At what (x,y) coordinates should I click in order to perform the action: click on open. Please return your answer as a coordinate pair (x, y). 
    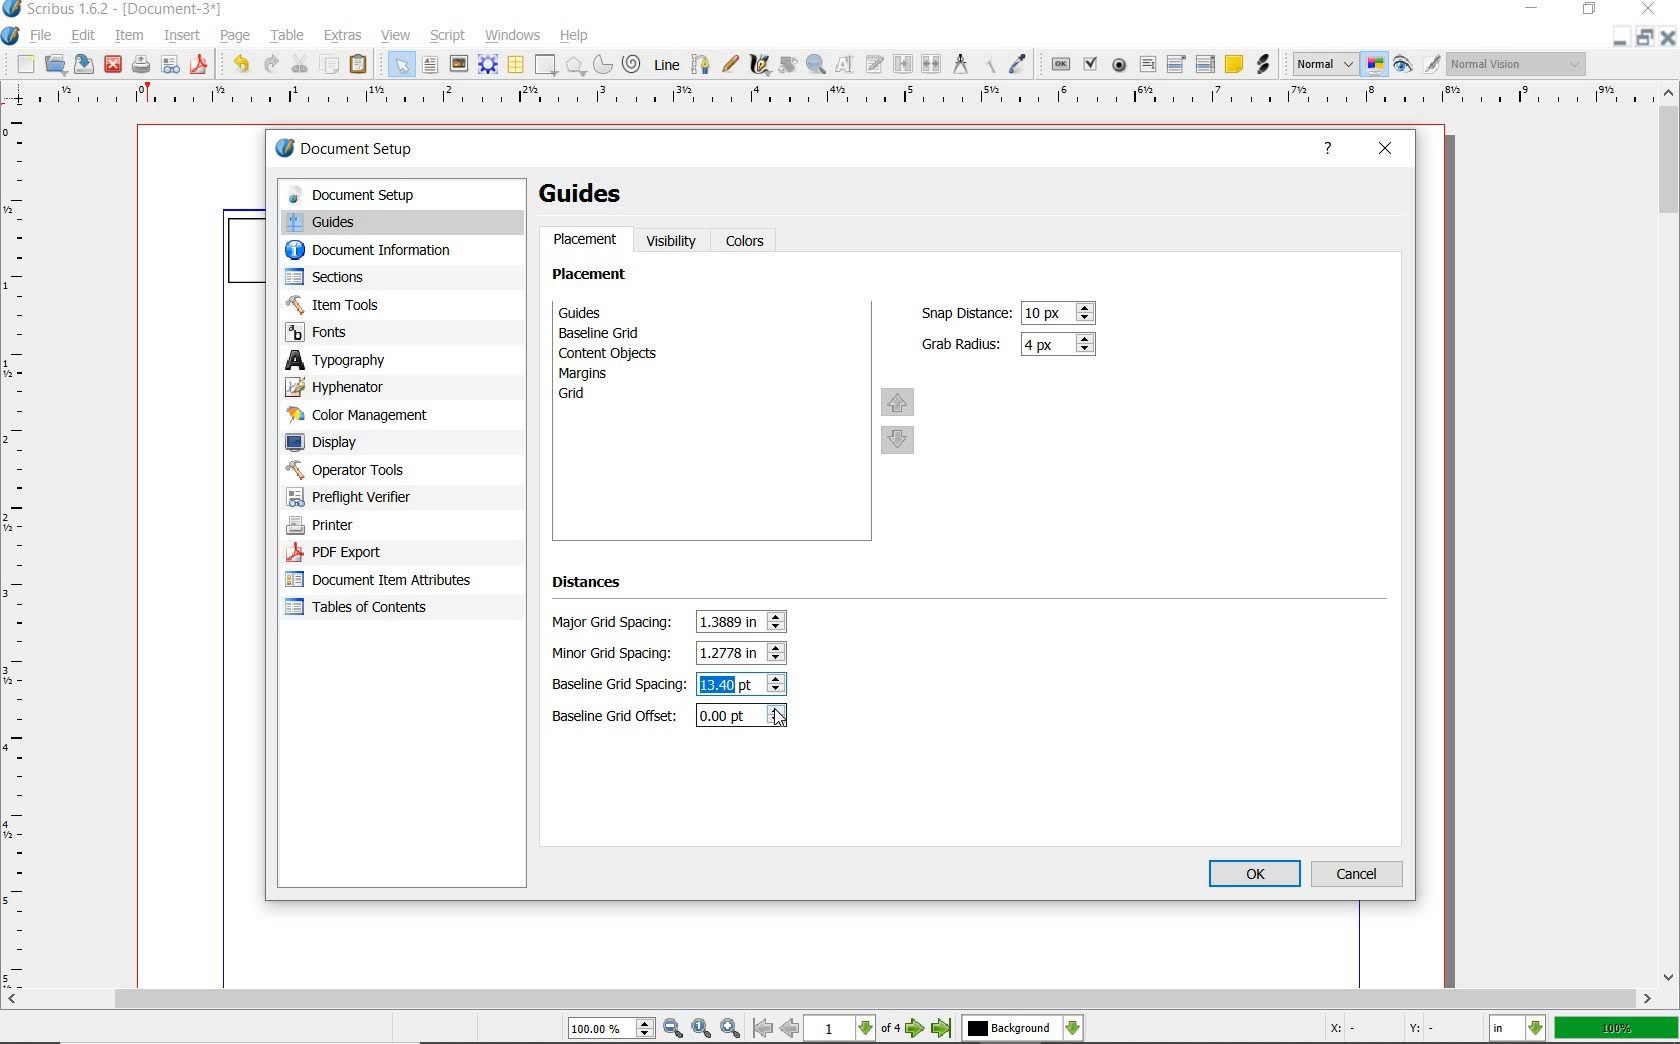
    Looking at the image, I should click on (55, 64).